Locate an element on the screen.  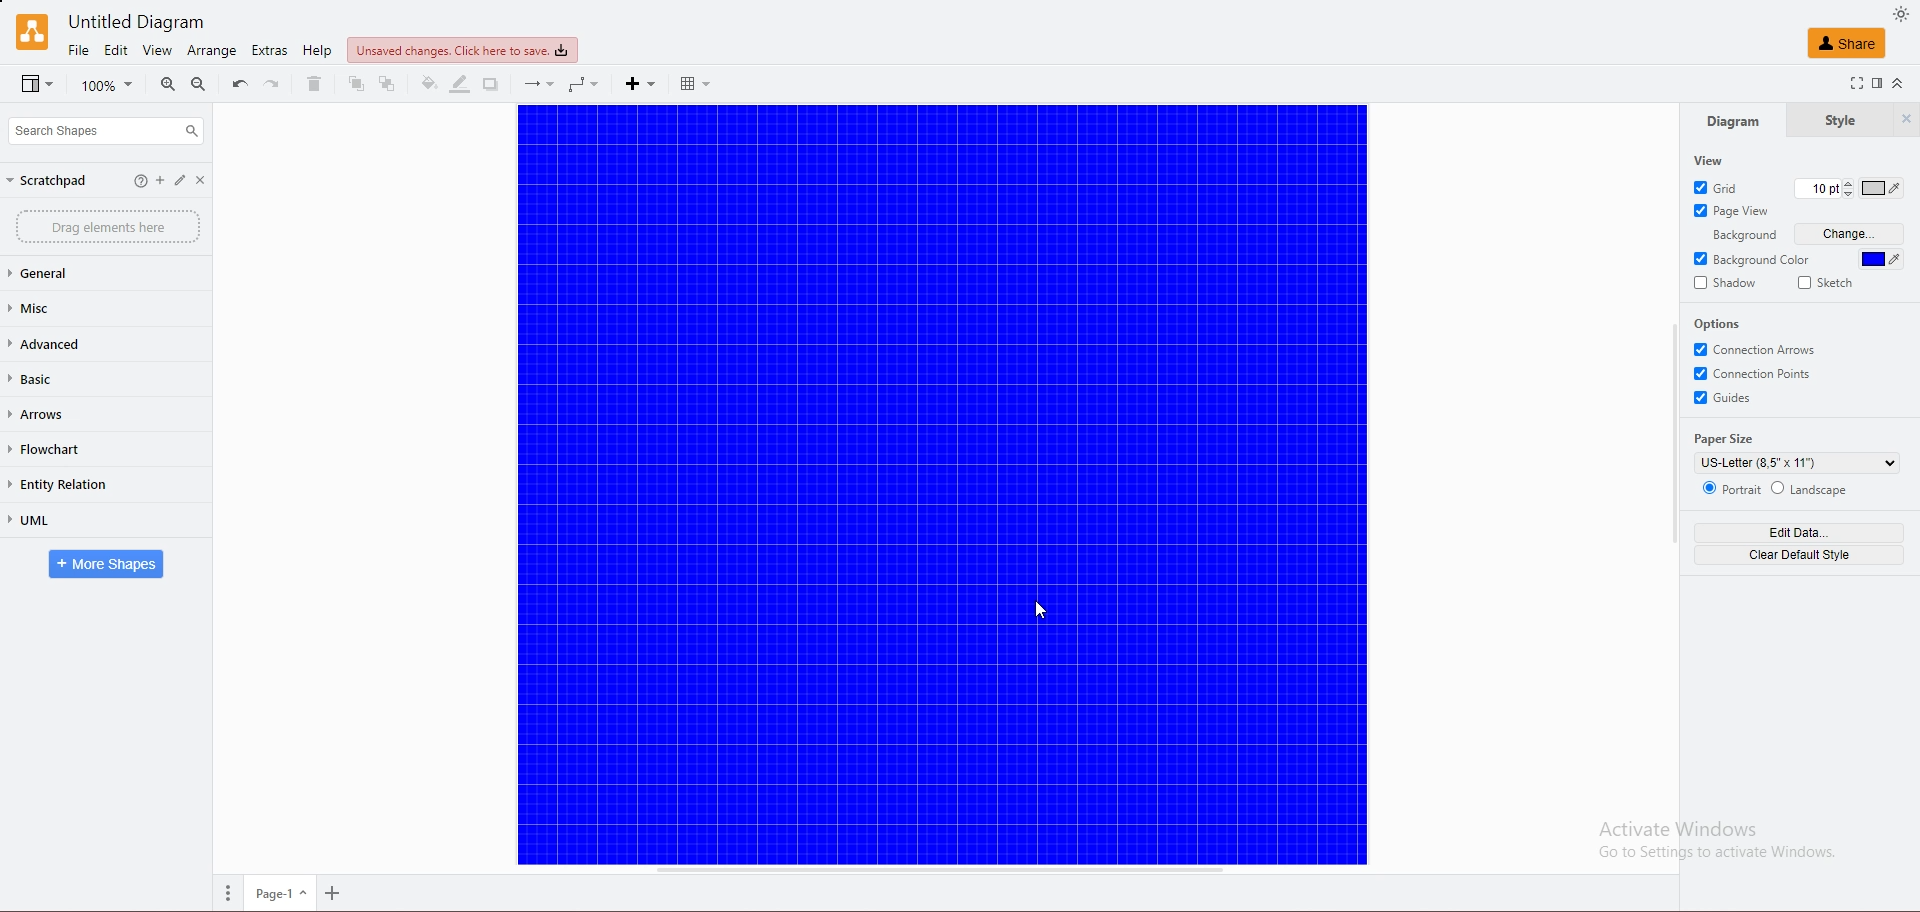
style is located at coordinates (1838, 121).